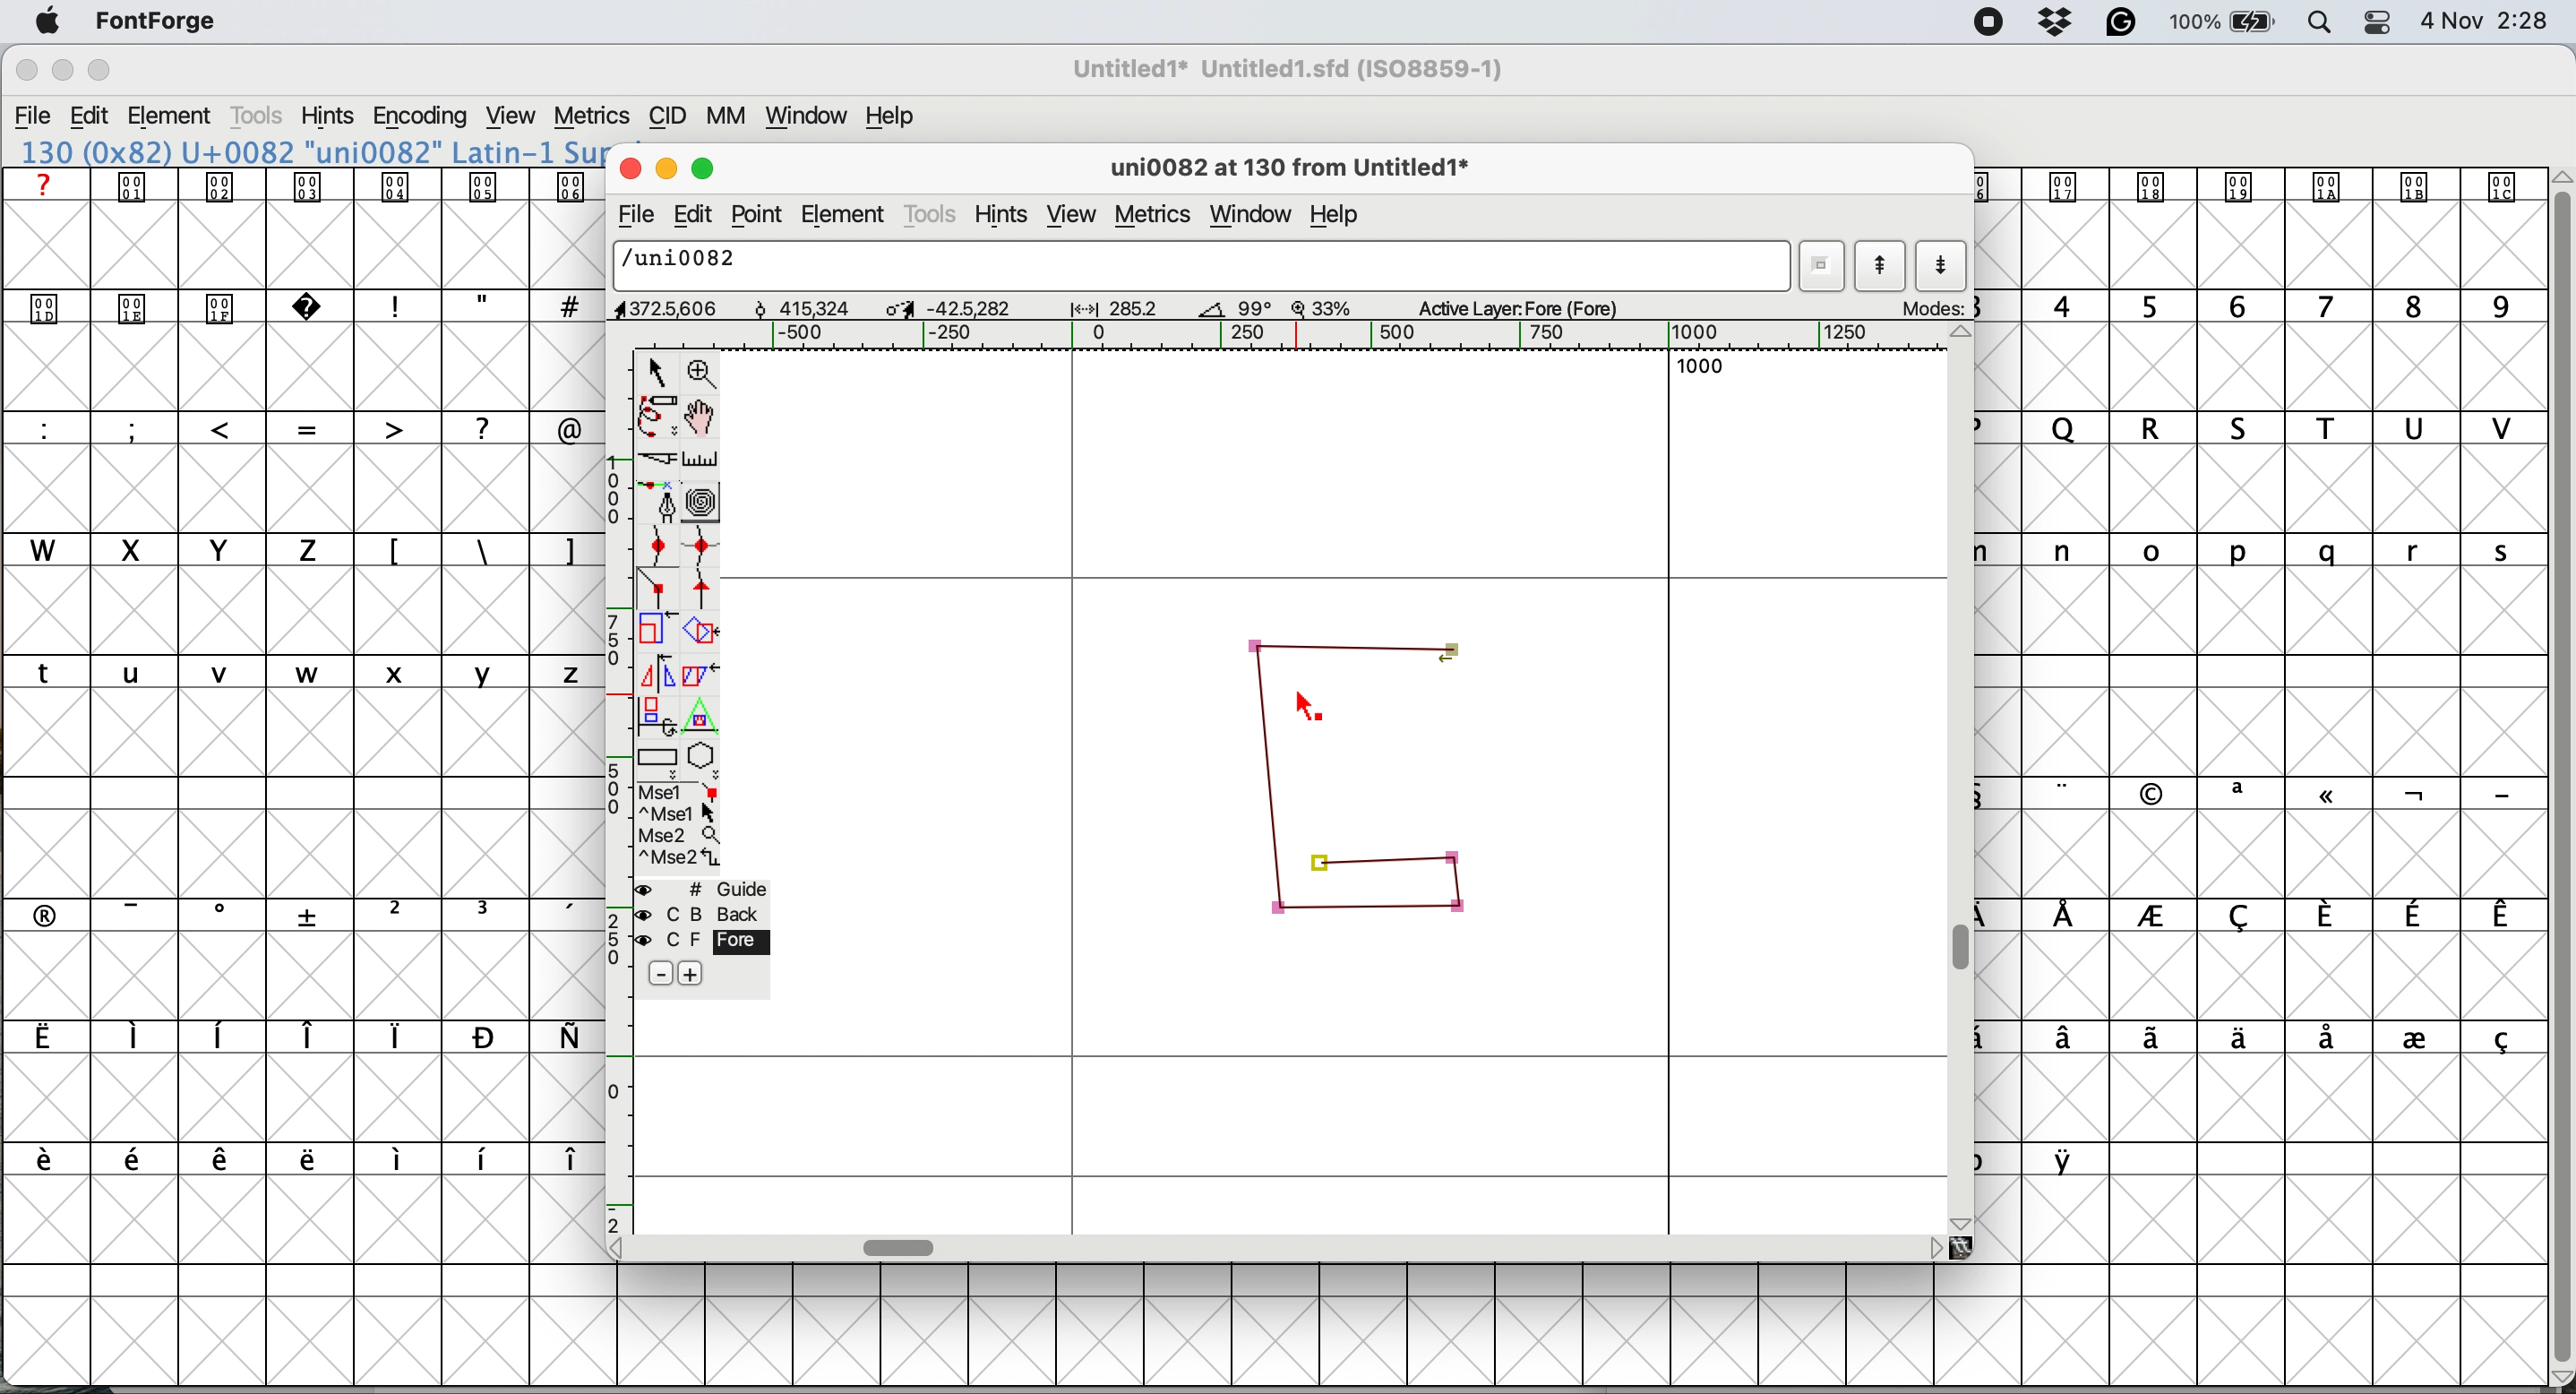 The width and height of the screenshot is (2576, 1394). What do you see at coordinates (2274, 428) in the screenshot?
I see `uppercase letters` at bounding box center [2274, 428].